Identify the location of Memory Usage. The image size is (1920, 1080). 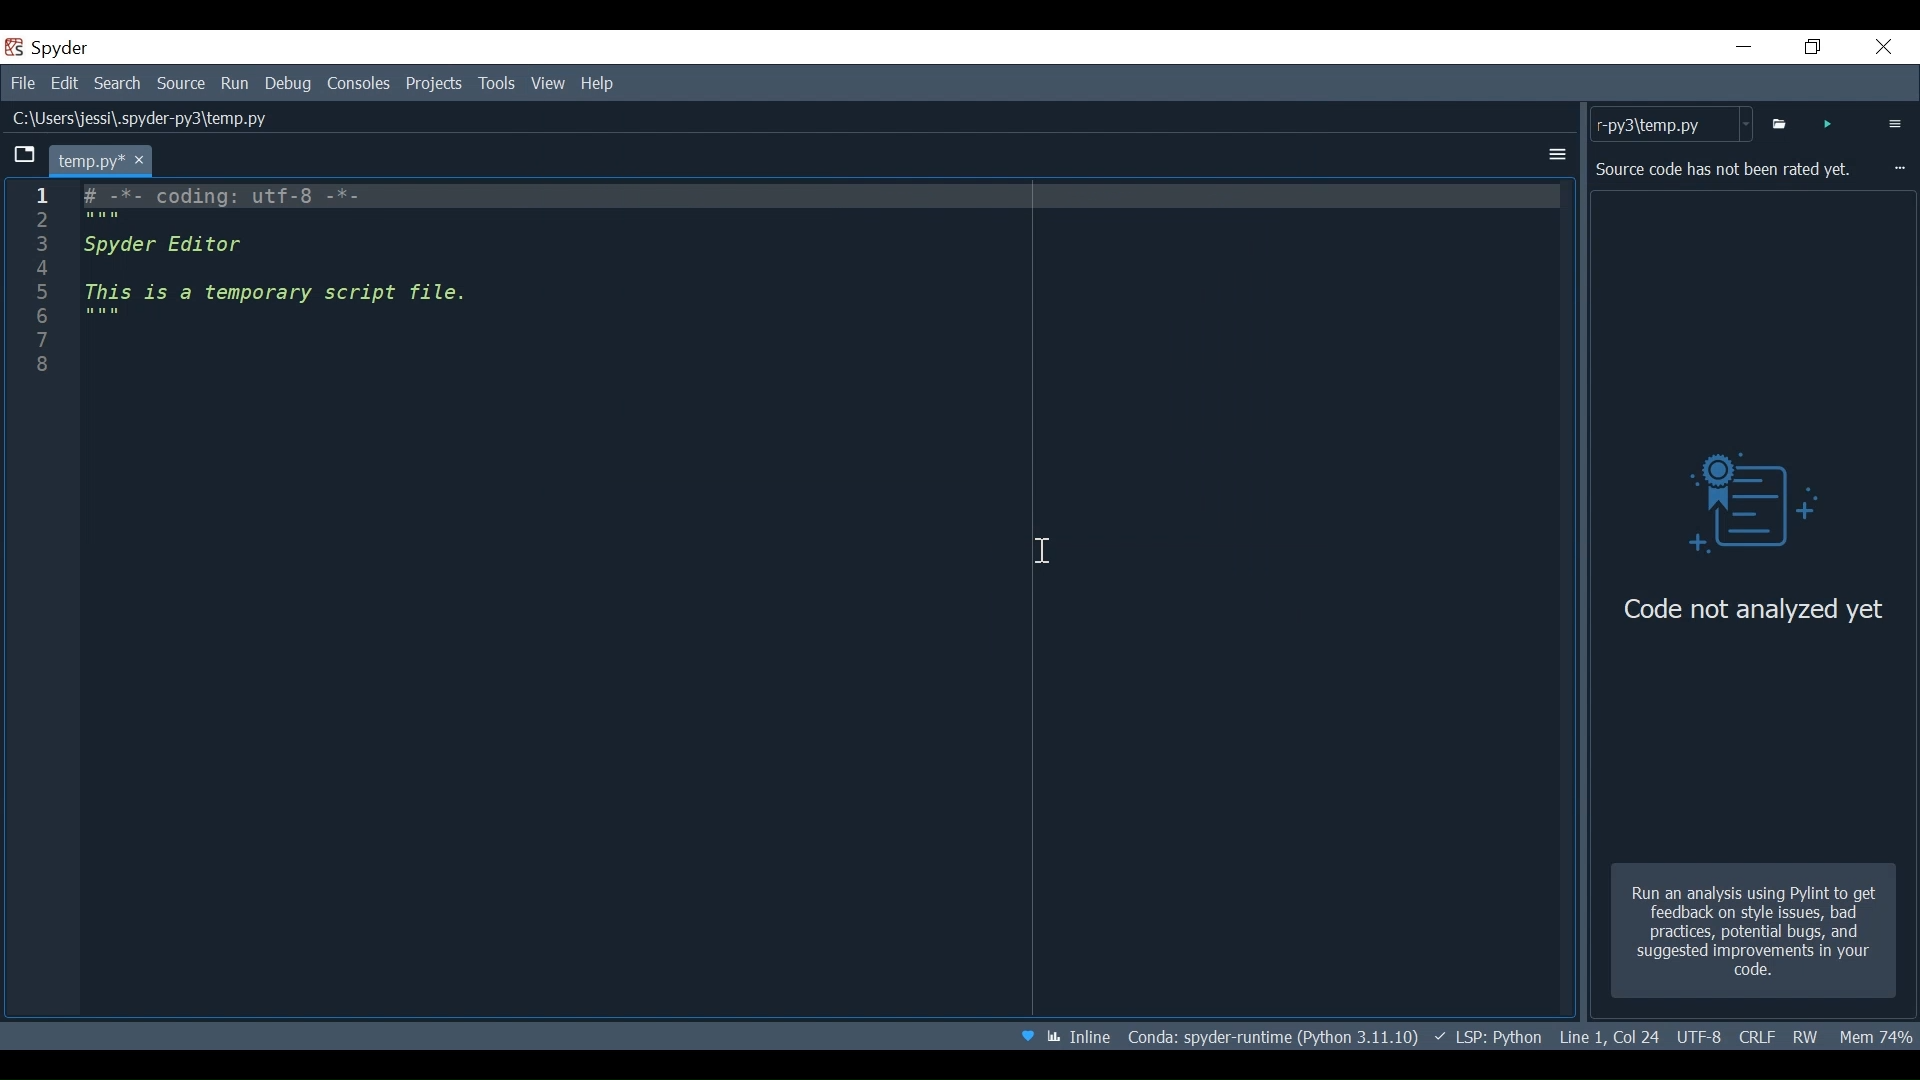
(1879, 1037).